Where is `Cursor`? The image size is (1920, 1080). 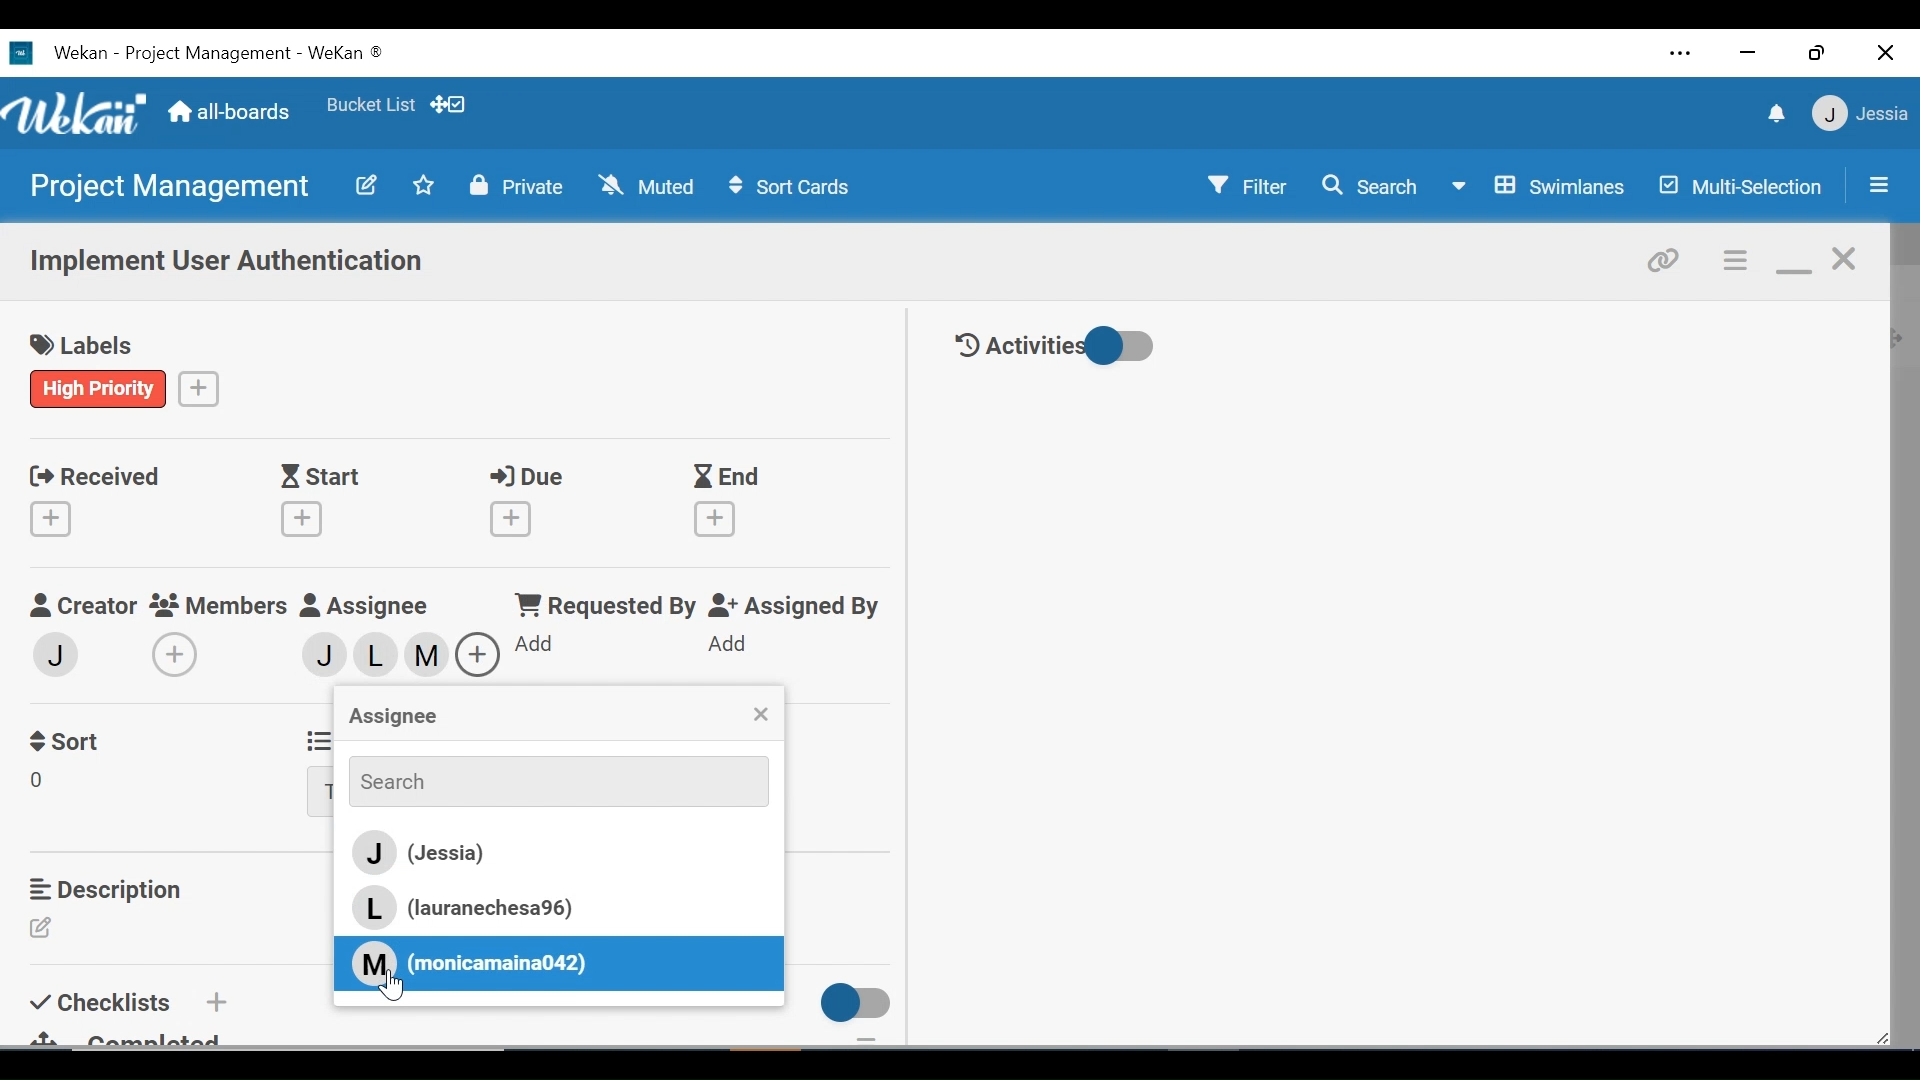 Cursor is located at coordinates (399, 988).